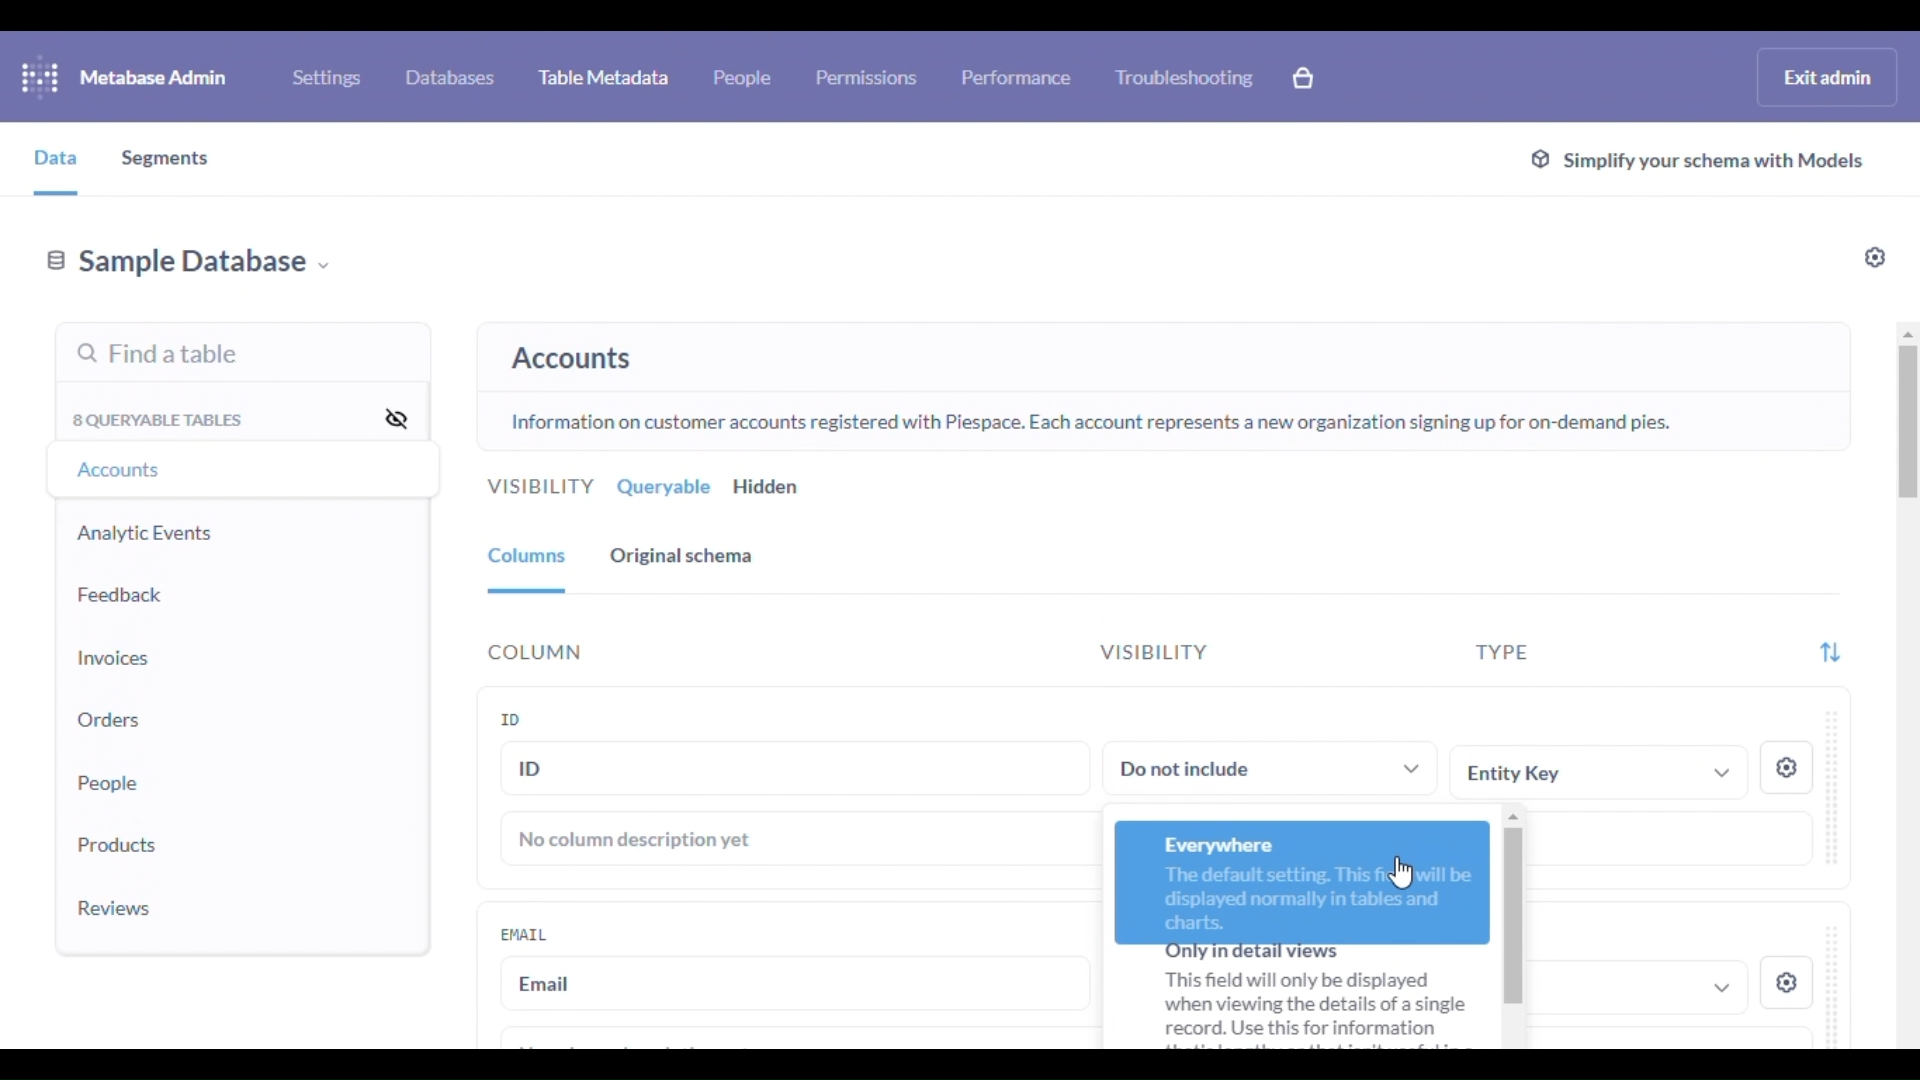  What do you see at coordinates (536, 653) in the screenshot?
I see `column` at bounding box center [536, 653].